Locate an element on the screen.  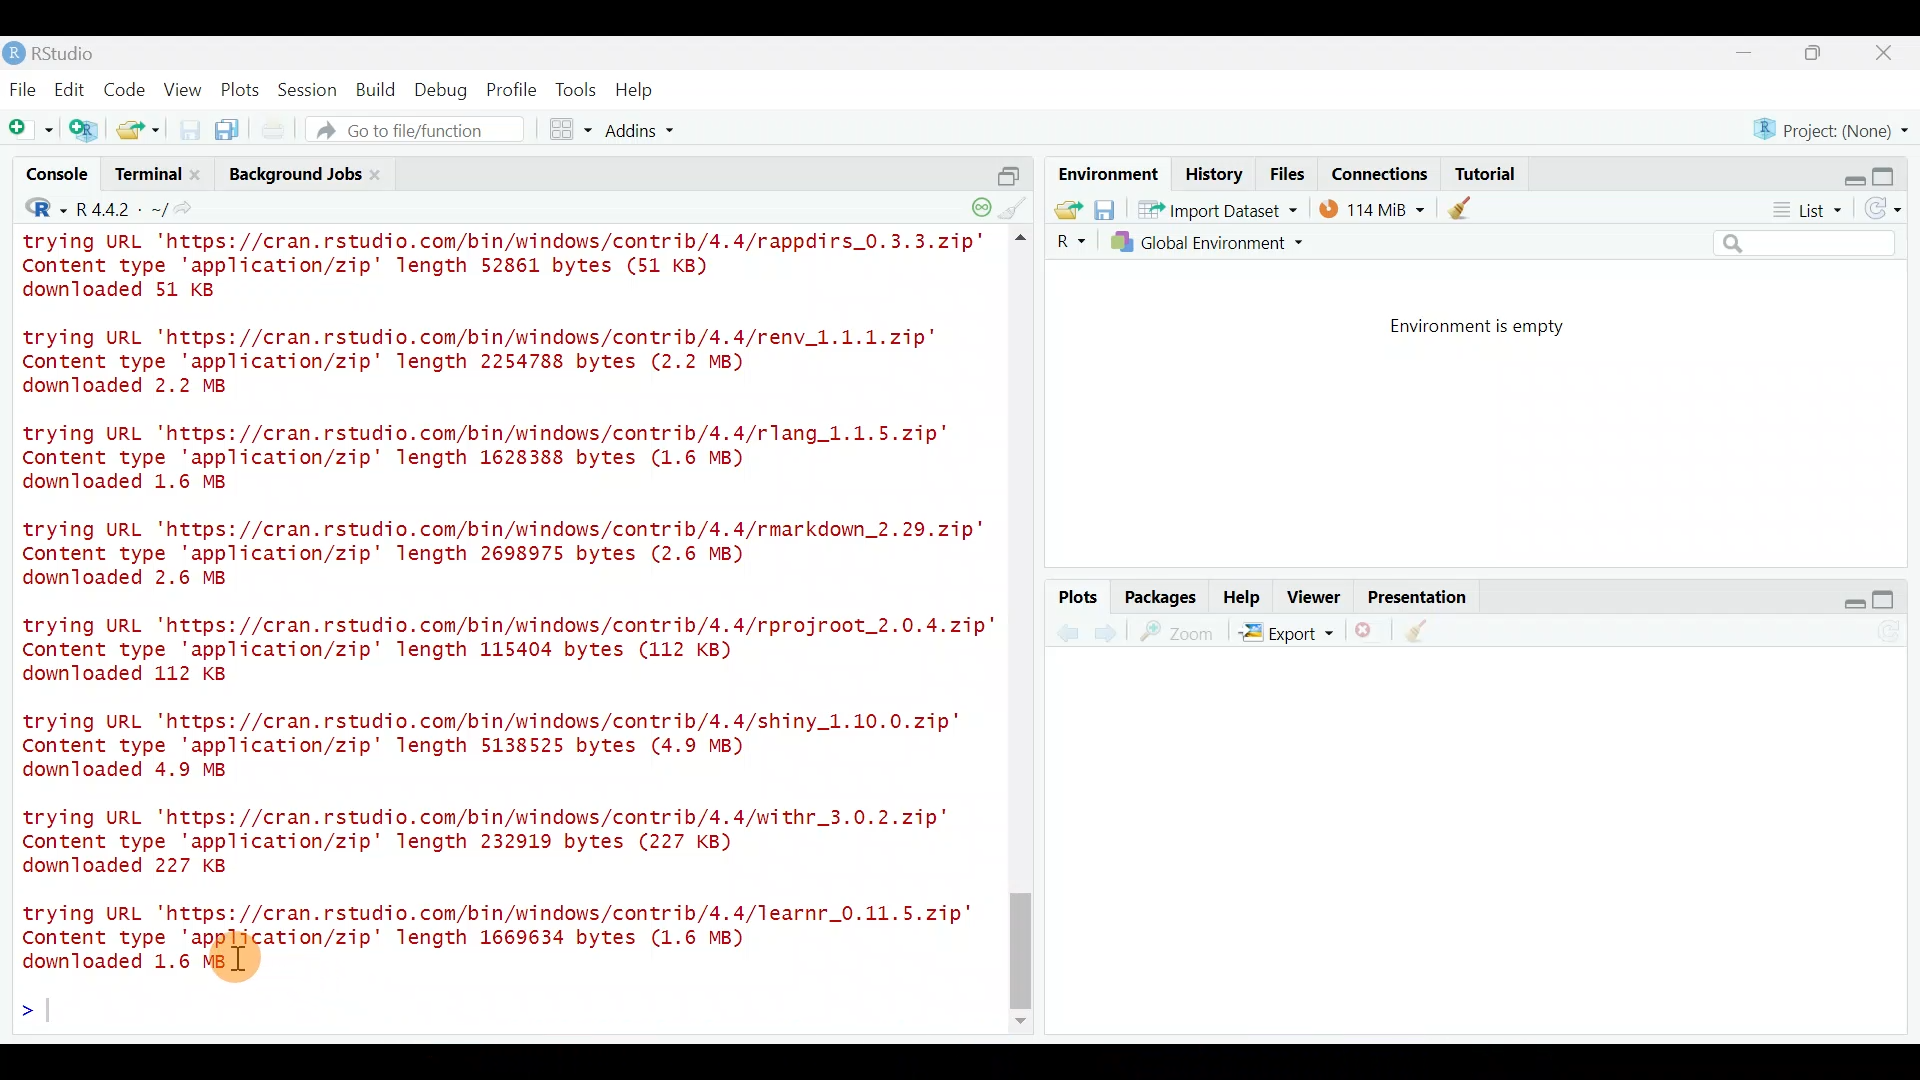
Debug is located at coordinates (439, 91).